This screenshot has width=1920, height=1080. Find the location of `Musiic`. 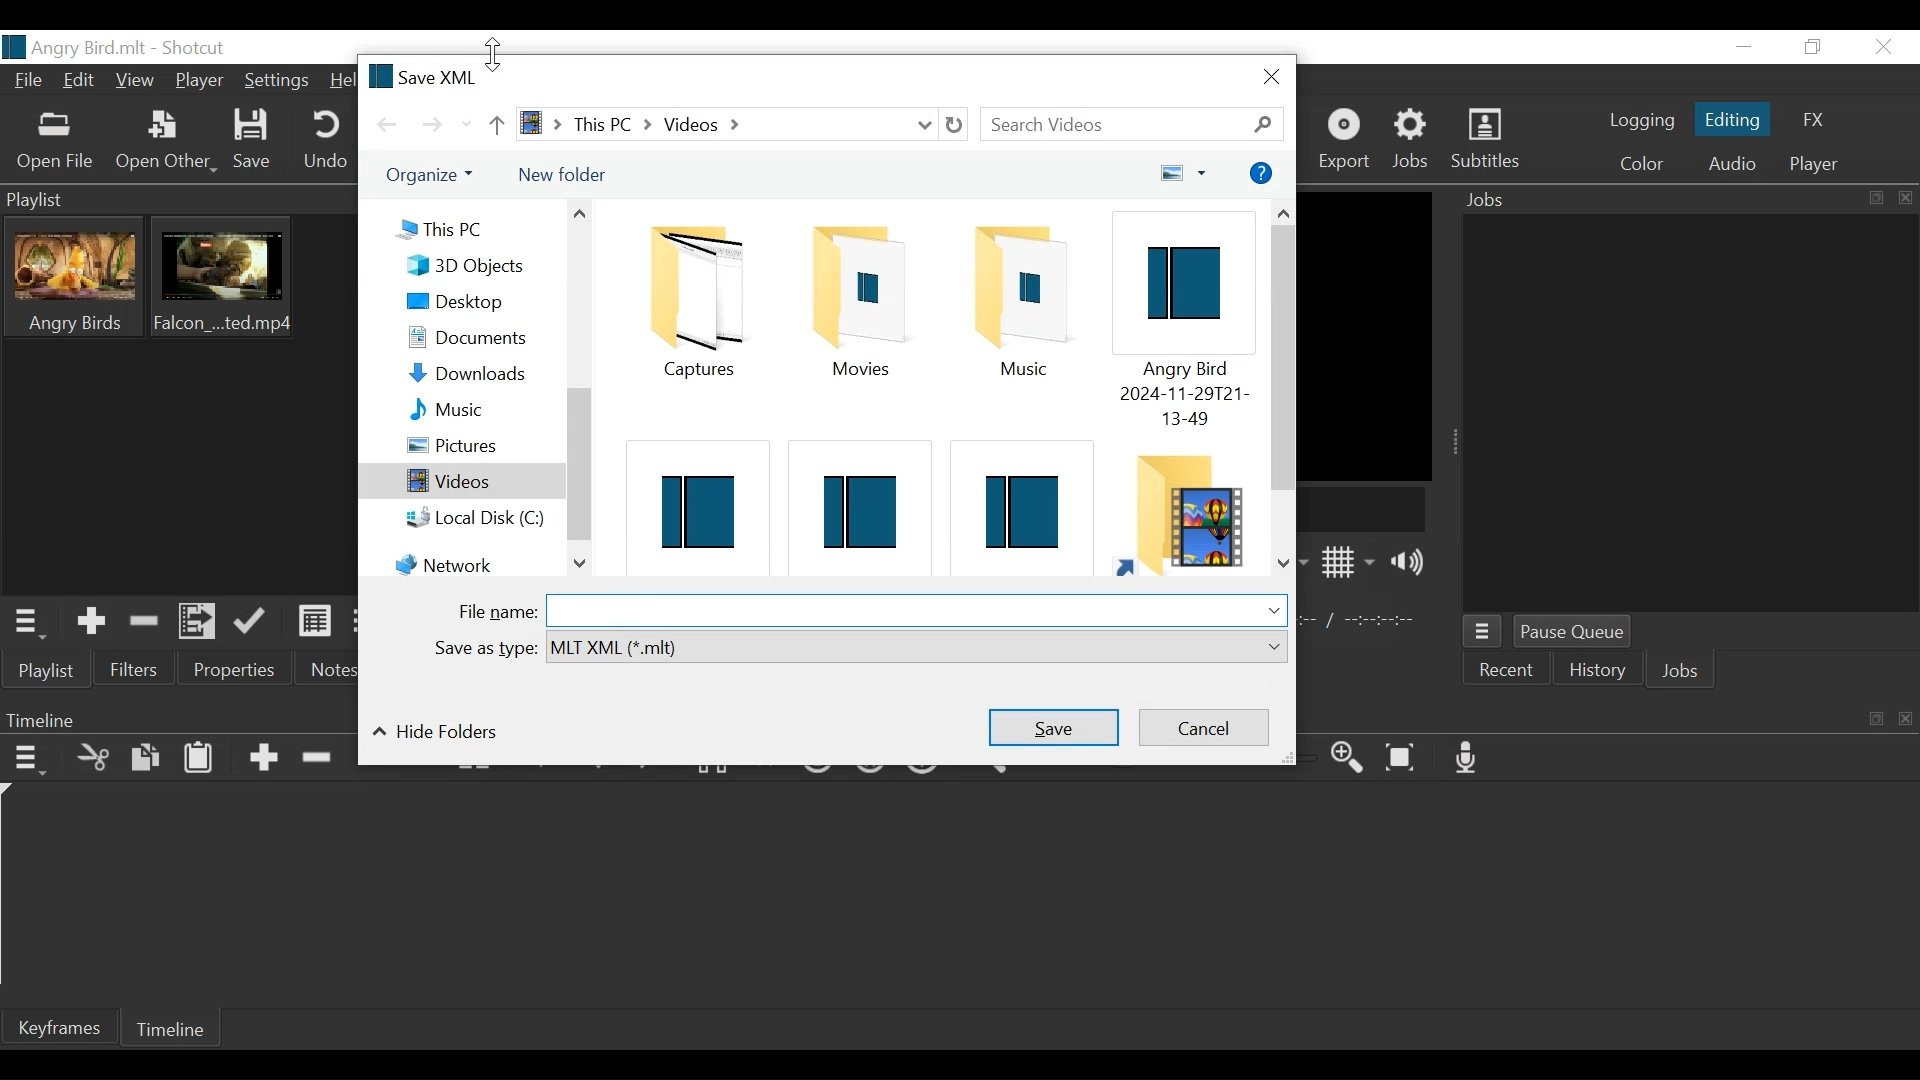

Musiic is located at coordinates (1022, 301).